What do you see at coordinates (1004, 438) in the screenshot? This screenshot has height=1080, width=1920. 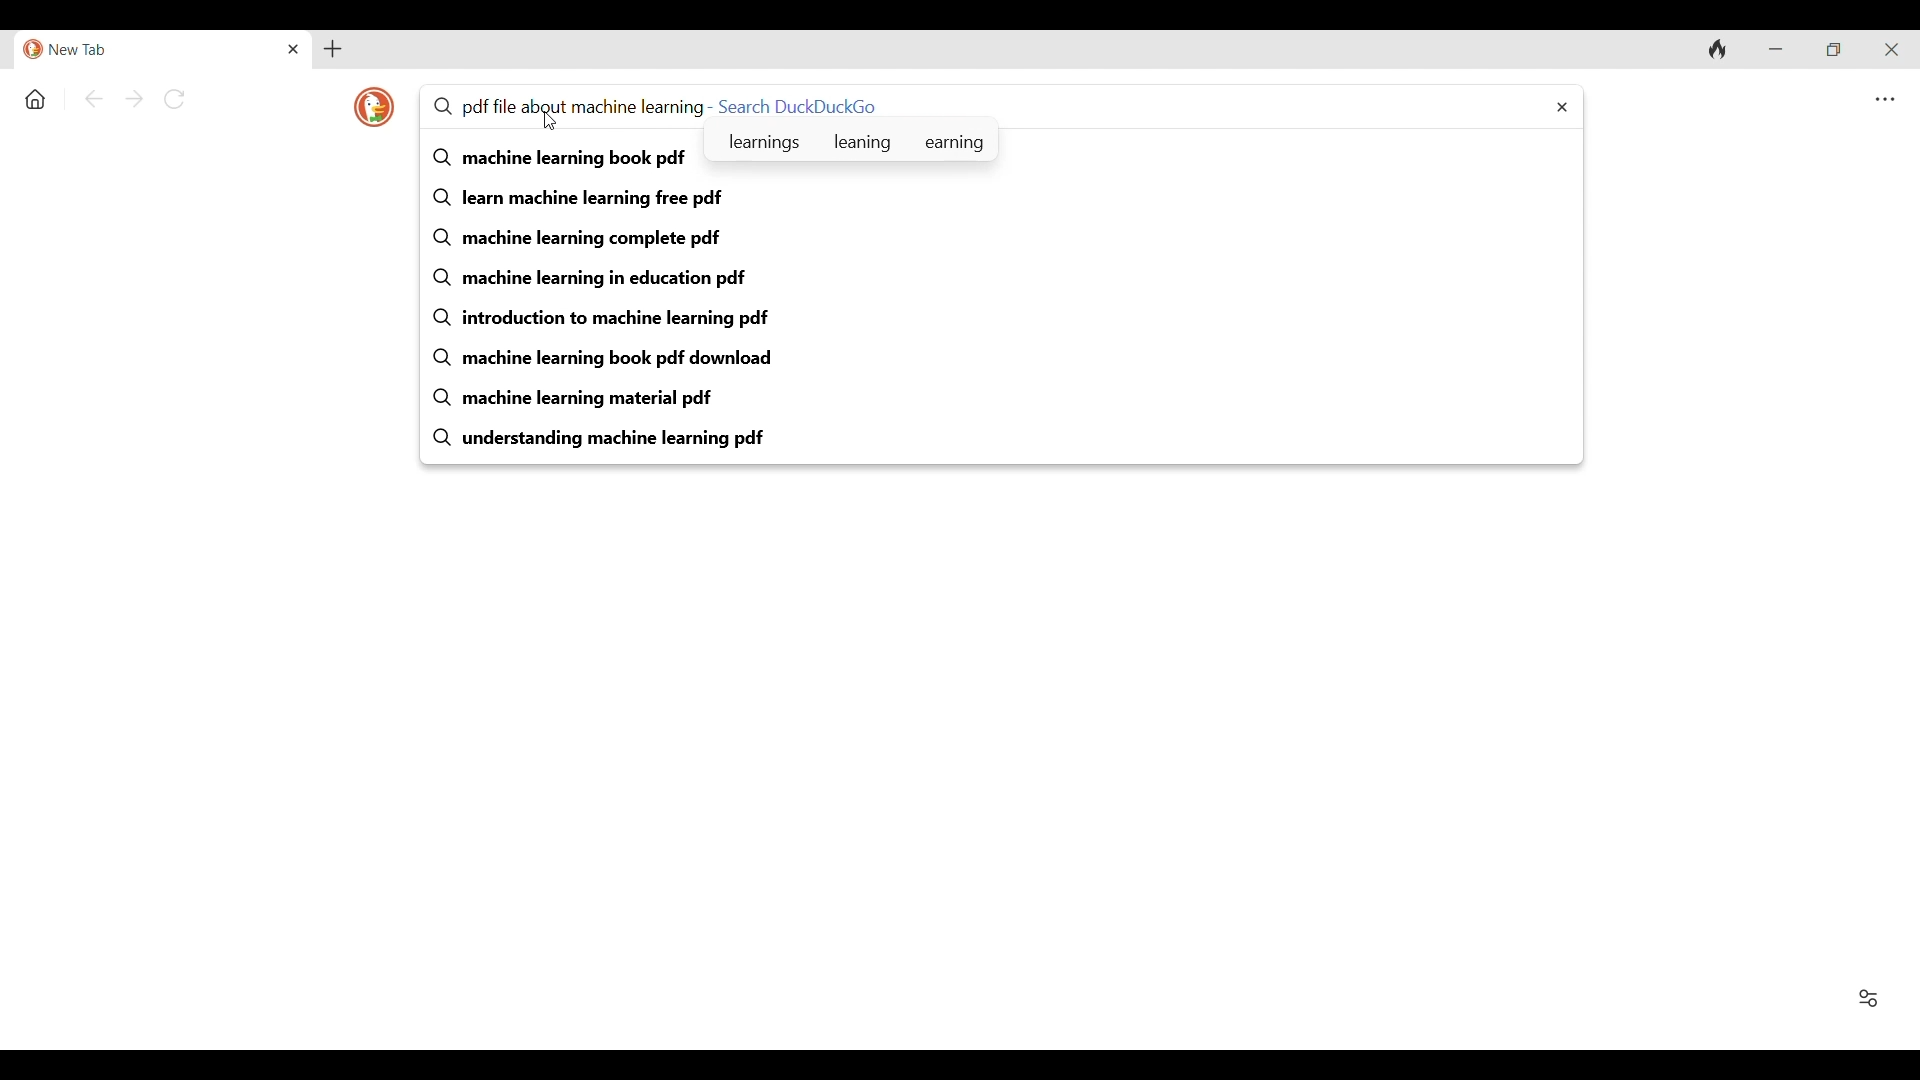 I see `understanding machine learning pdf` at bounding box center [1004, 438].